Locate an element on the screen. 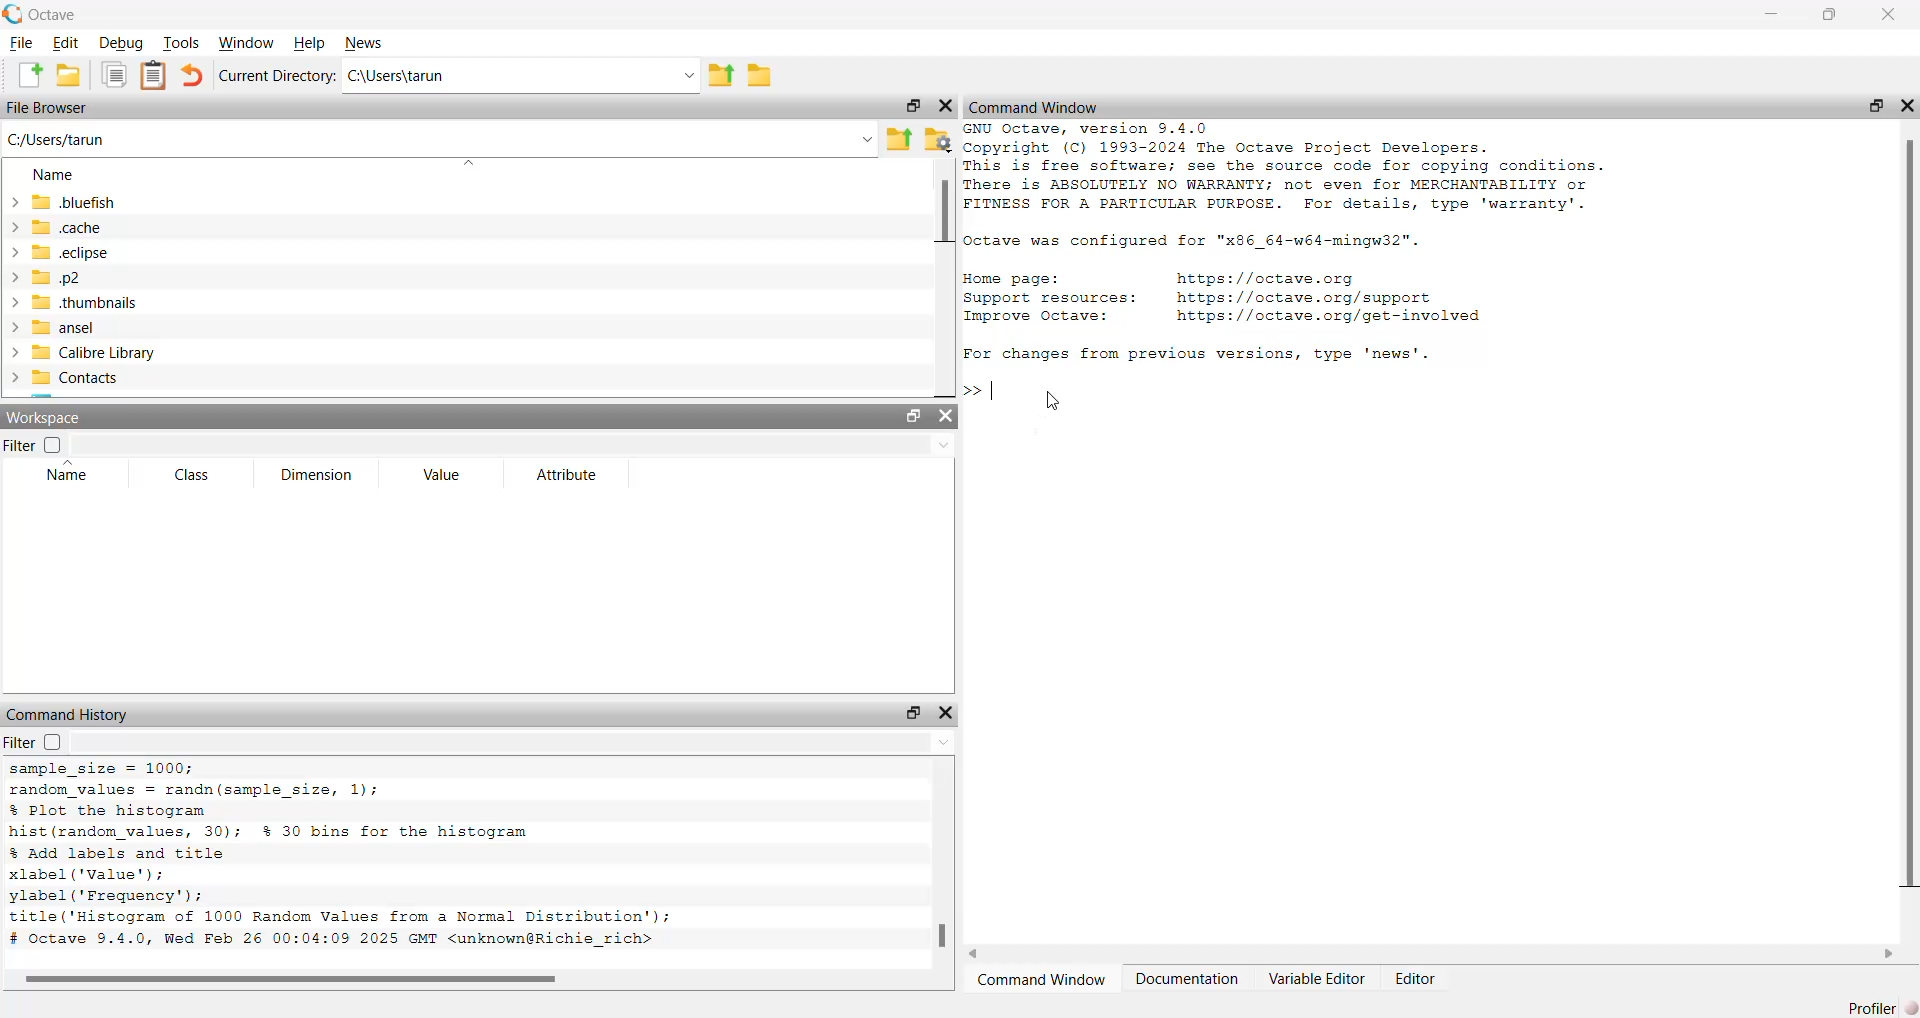 The width and height of the screenshot is (1920, 1018). .bluefish is located at coordinates (61, 202).